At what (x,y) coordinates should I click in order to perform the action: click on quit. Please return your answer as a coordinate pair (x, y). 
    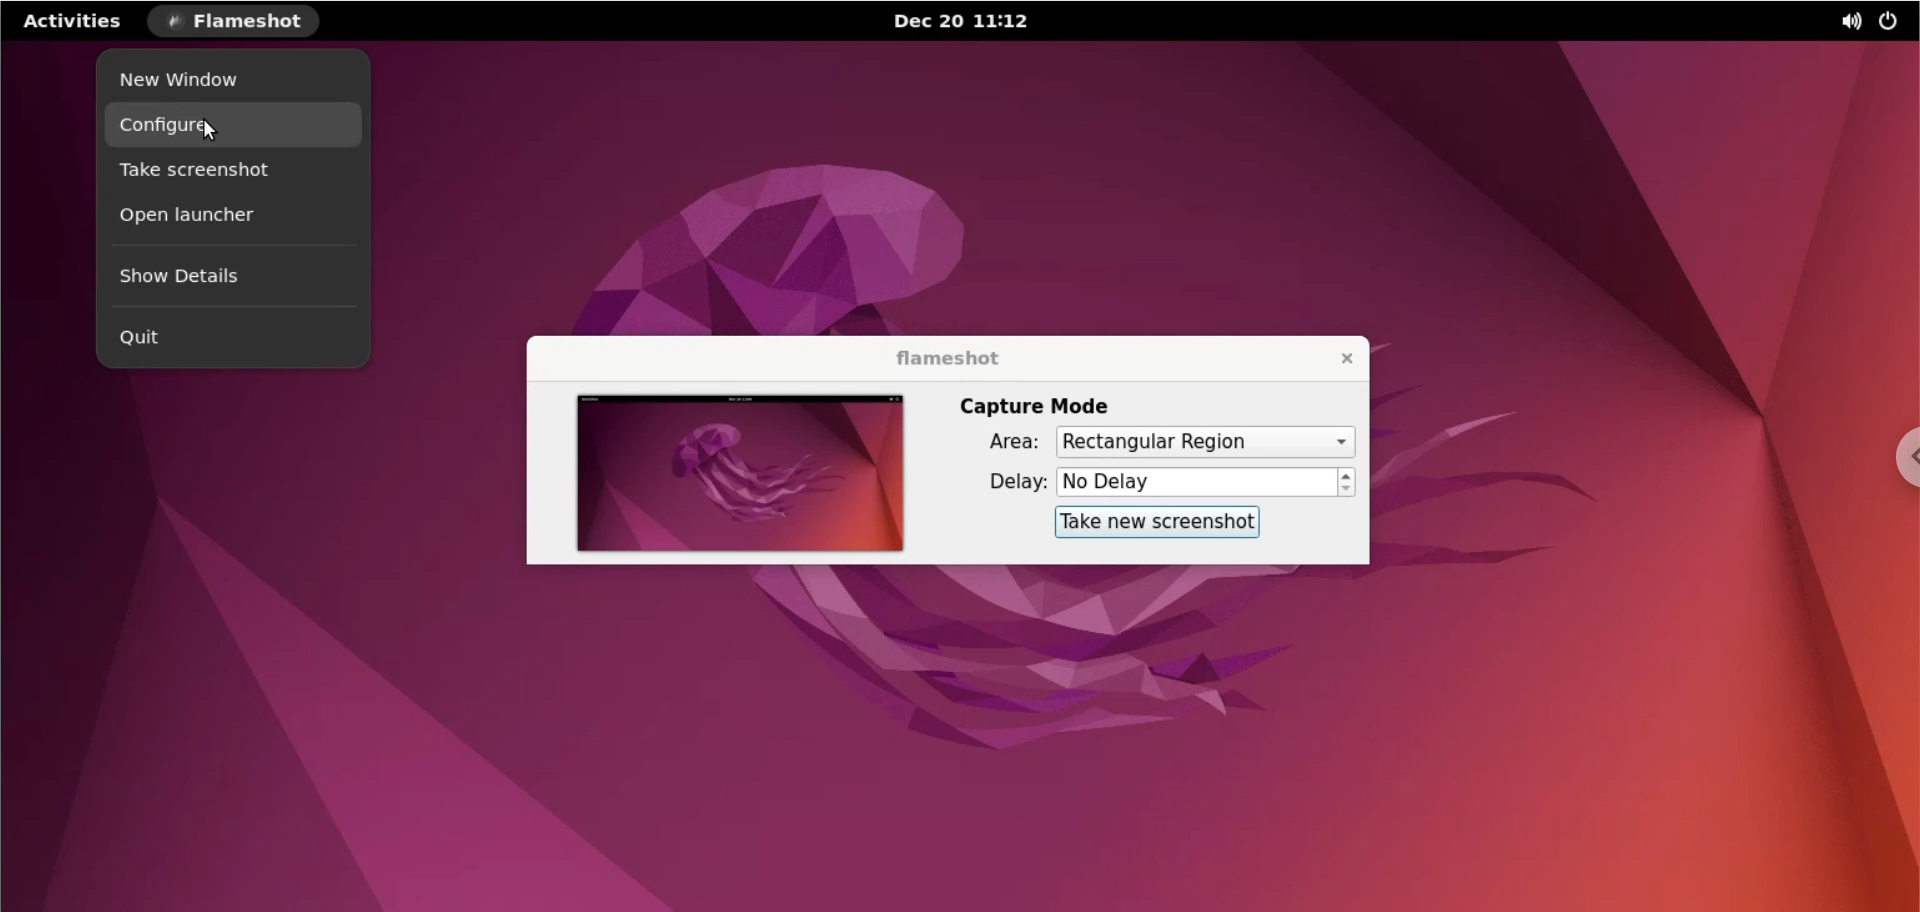
    Looking at the image, I should click on (225, 339).